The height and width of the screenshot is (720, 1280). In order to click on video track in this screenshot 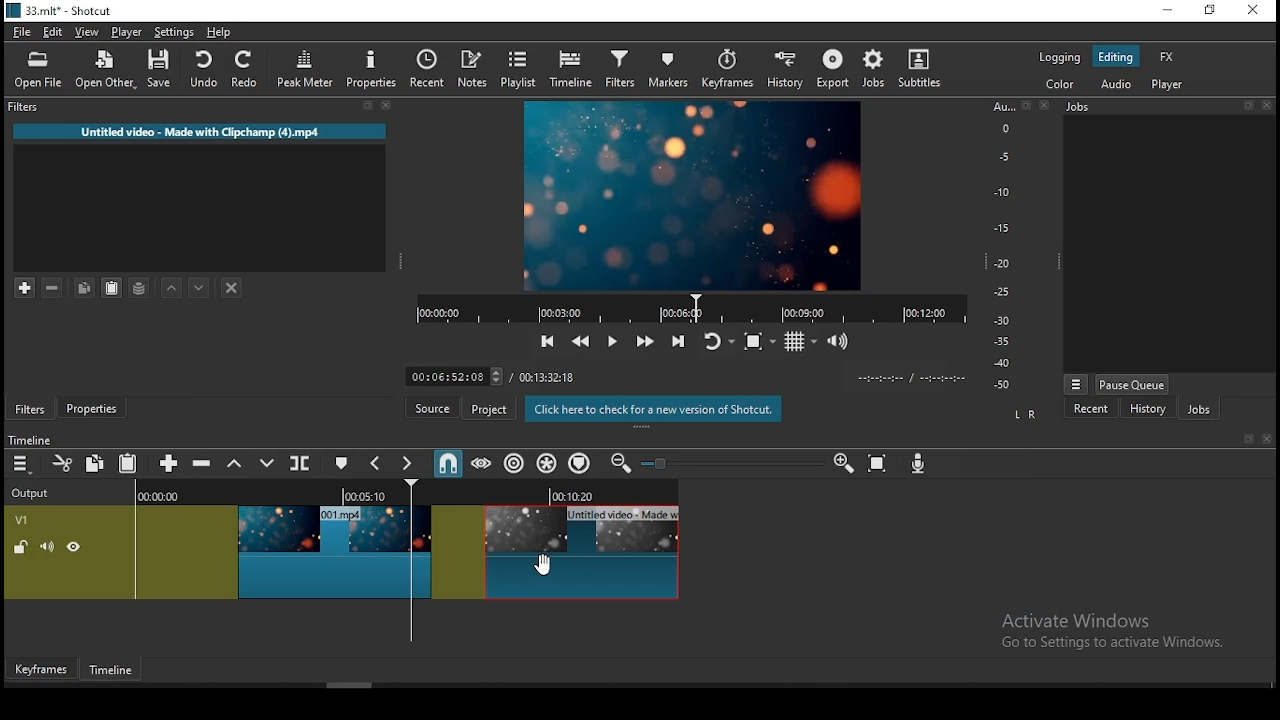, I will do `click(19, 518)`.